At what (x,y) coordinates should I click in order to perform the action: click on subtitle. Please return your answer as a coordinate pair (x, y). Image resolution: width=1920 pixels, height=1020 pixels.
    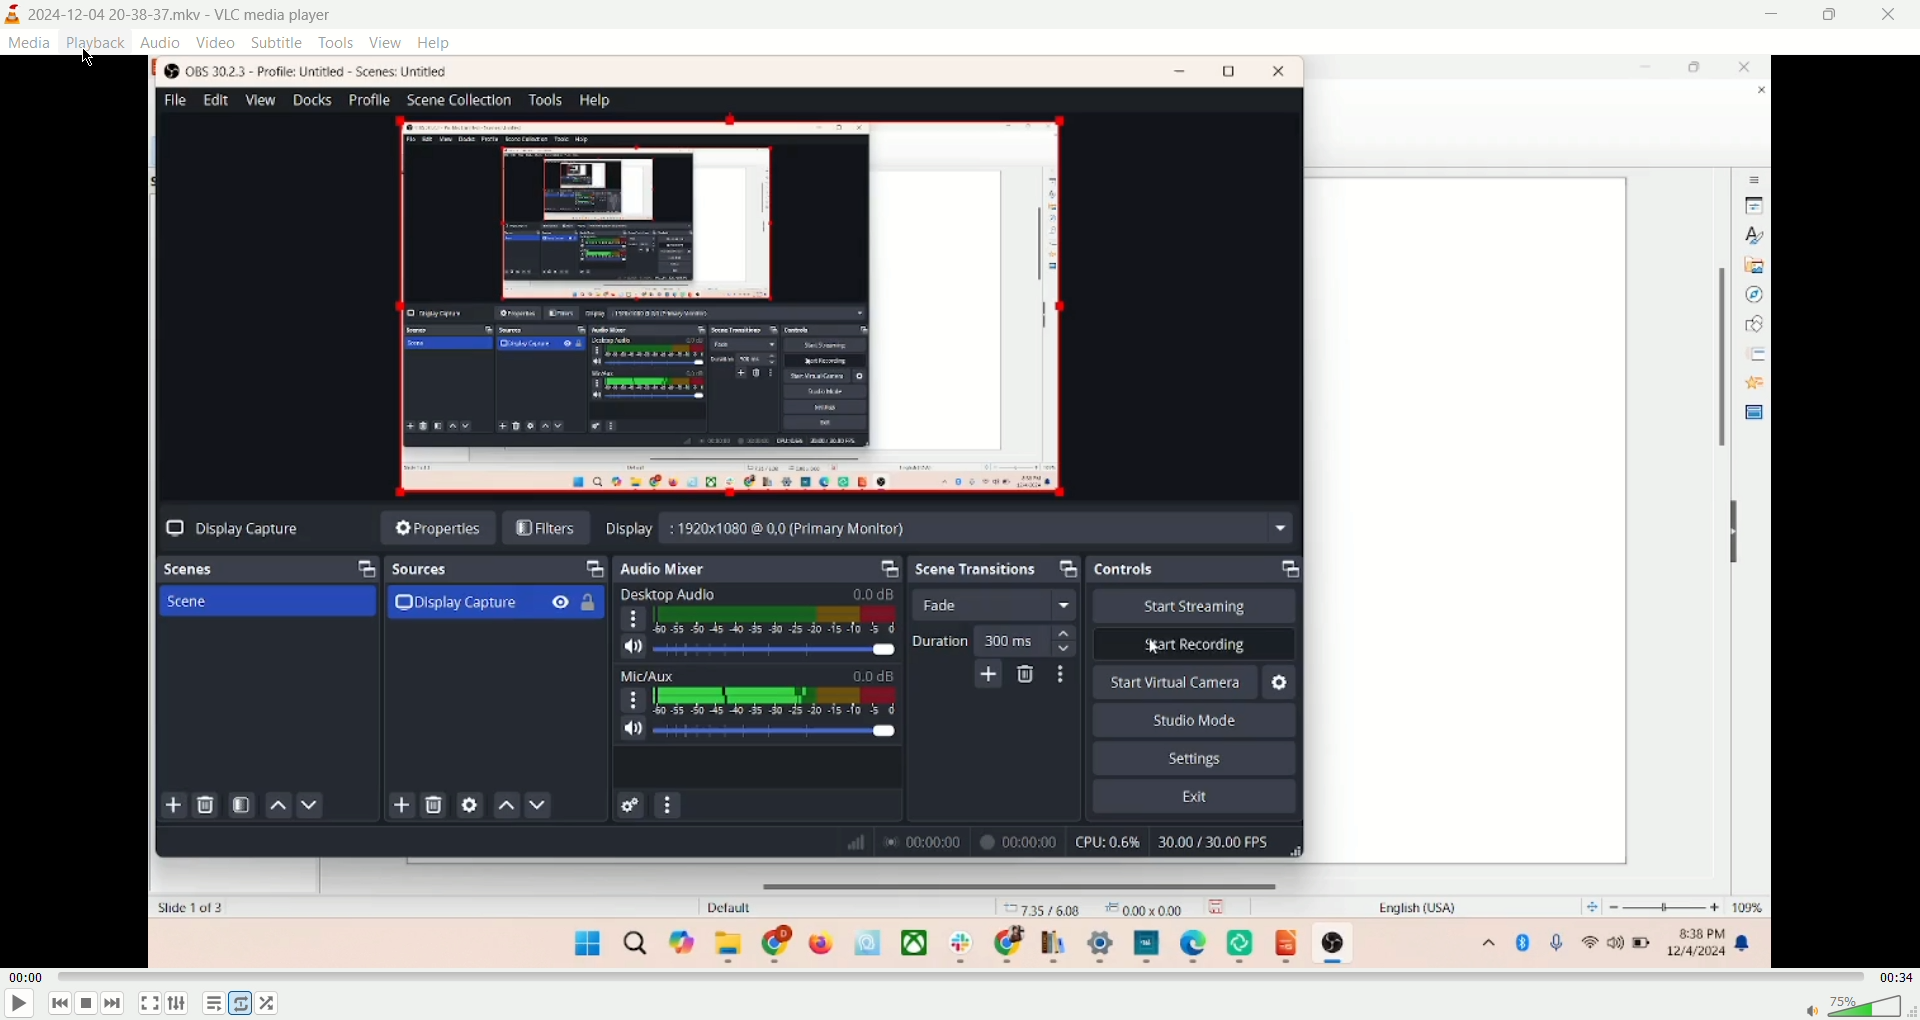
    Looking at the image, I should click on (276, 42).